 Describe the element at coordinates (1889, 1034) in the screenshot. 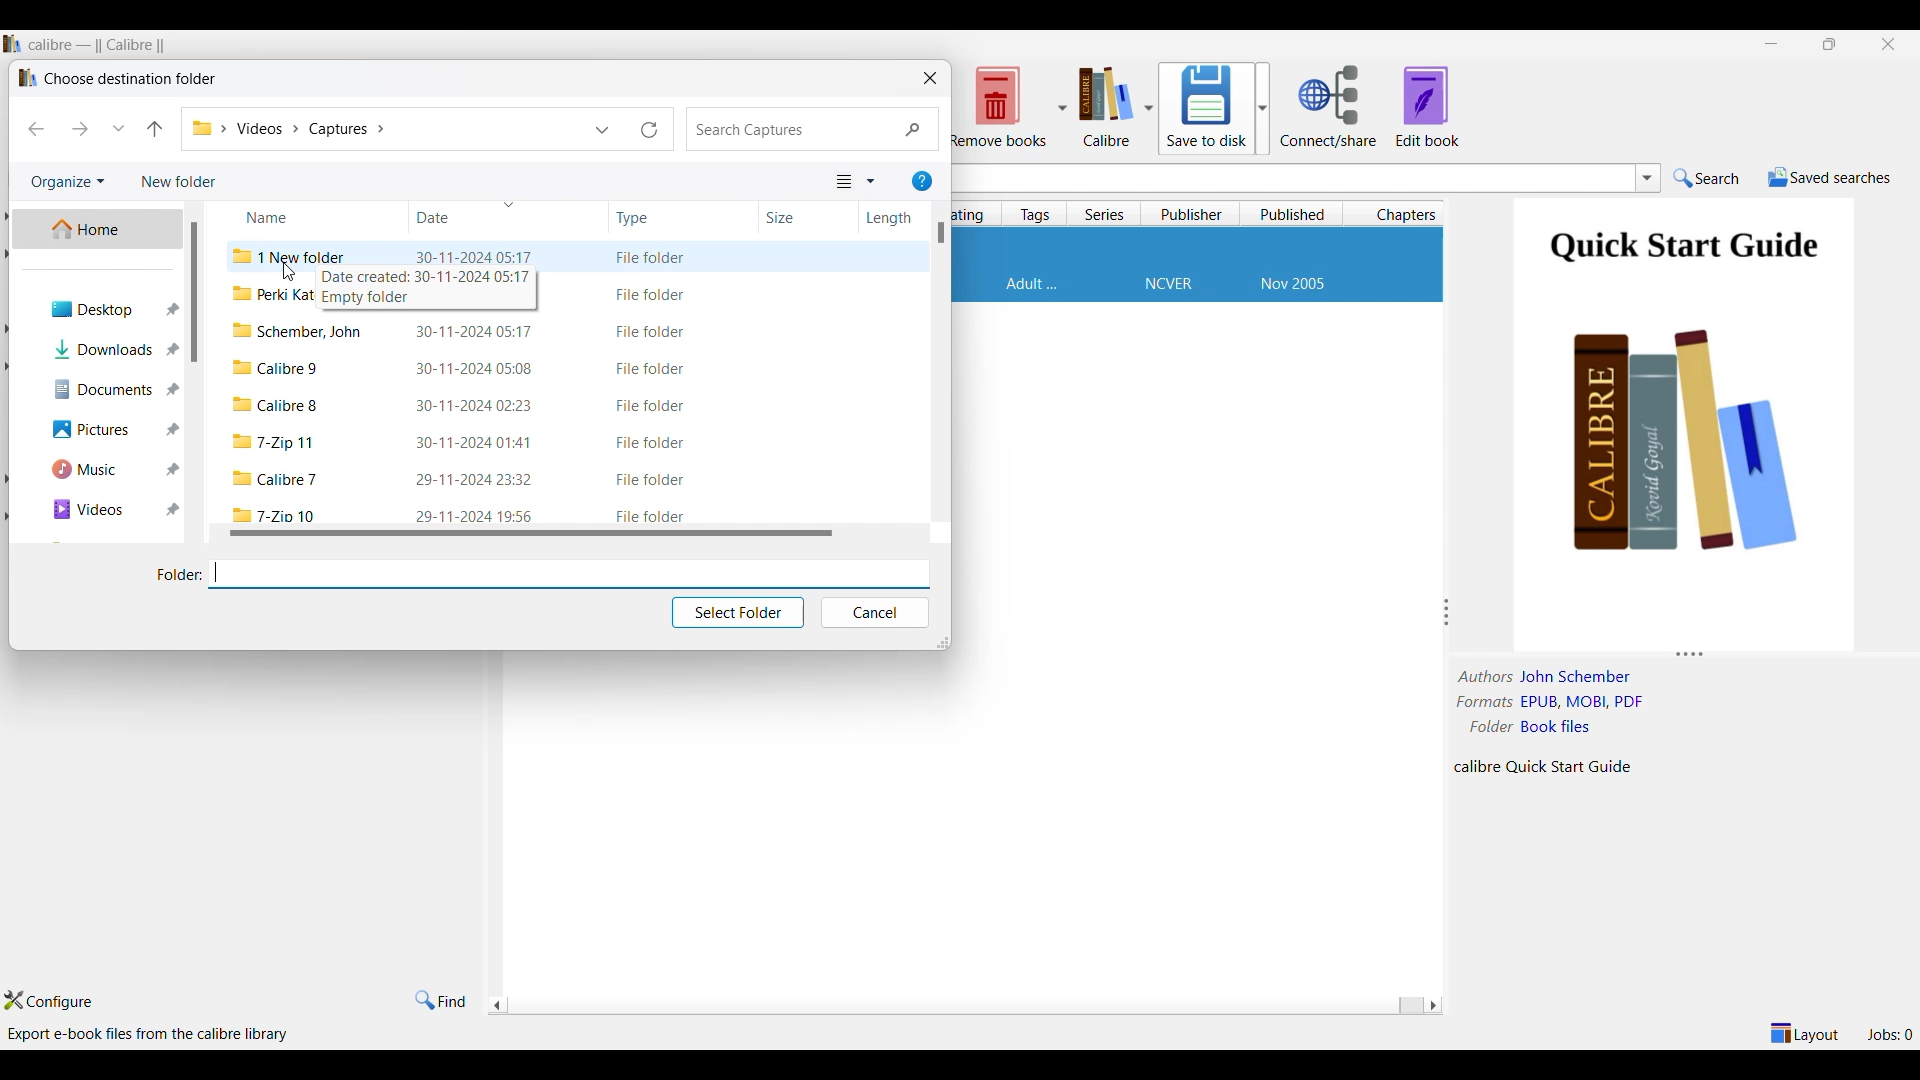

I see `Current jobs` at that location.